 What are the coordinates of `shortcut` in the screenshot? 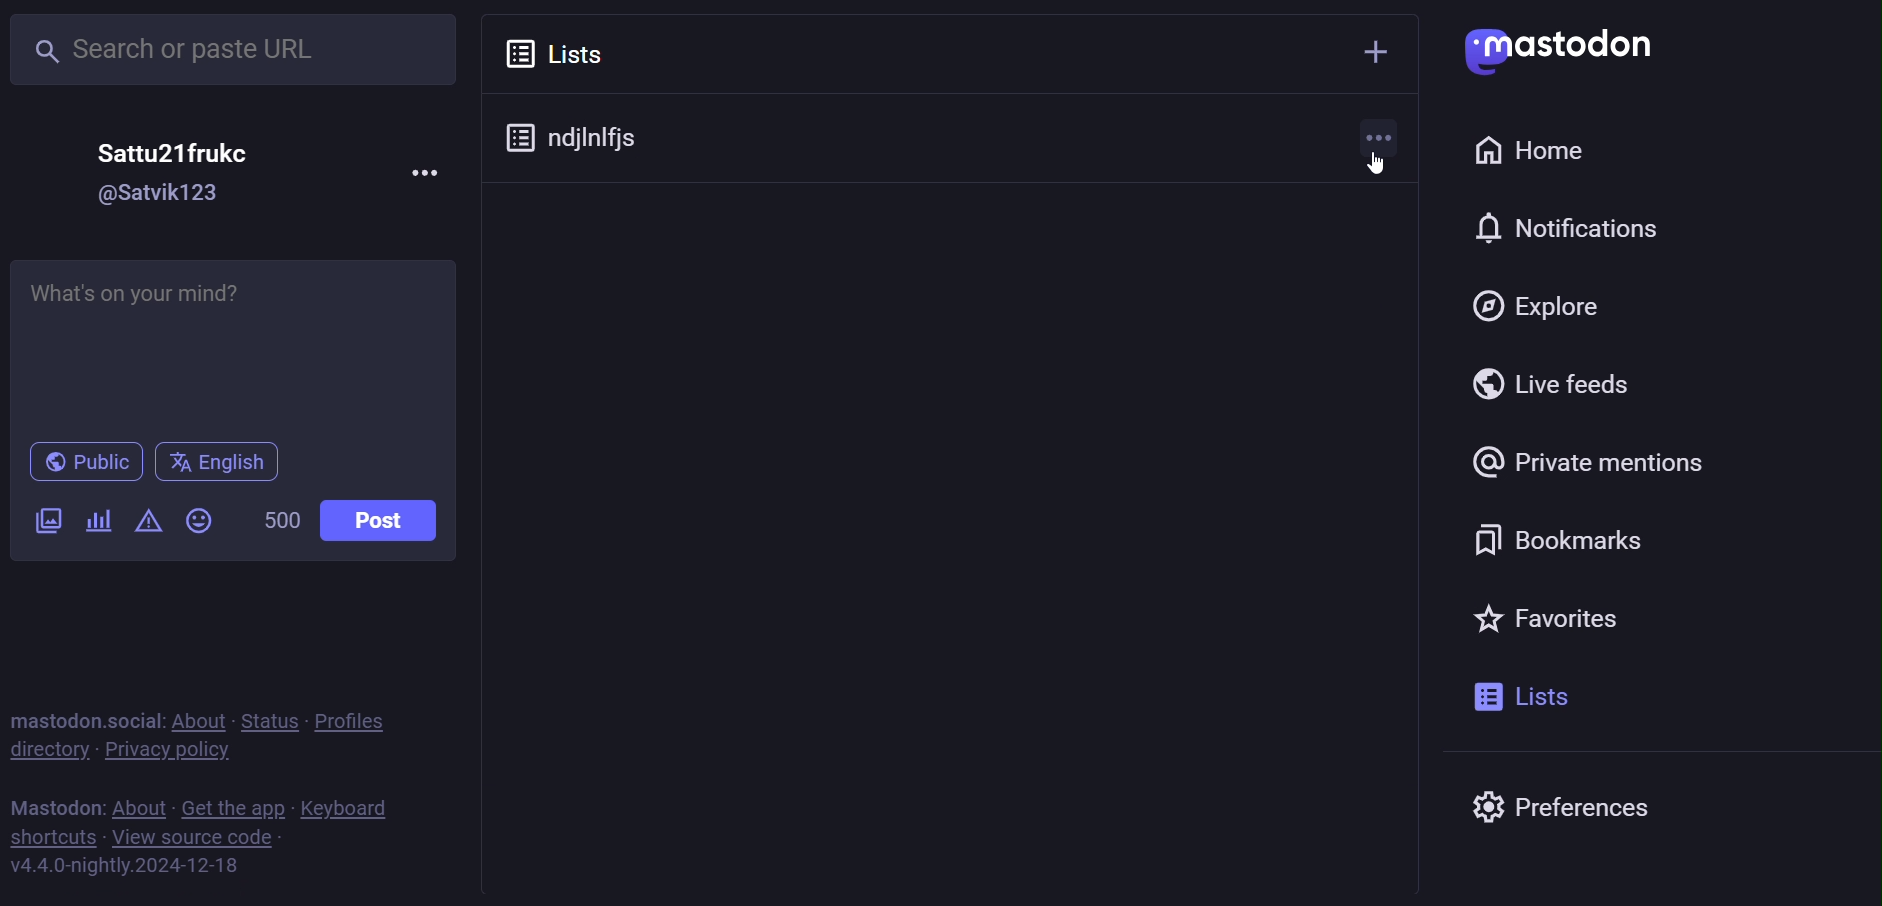 It's located at (52, 840).